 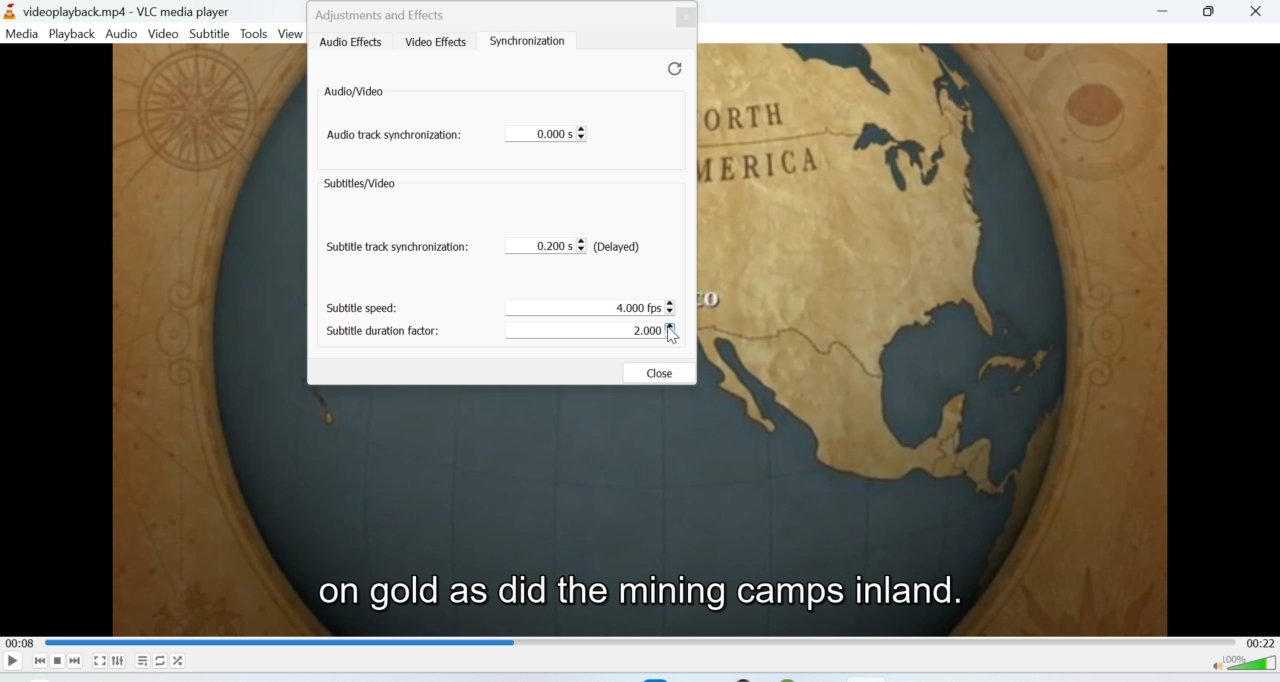 I want to click on Playlist, so click(x=141, y=661).